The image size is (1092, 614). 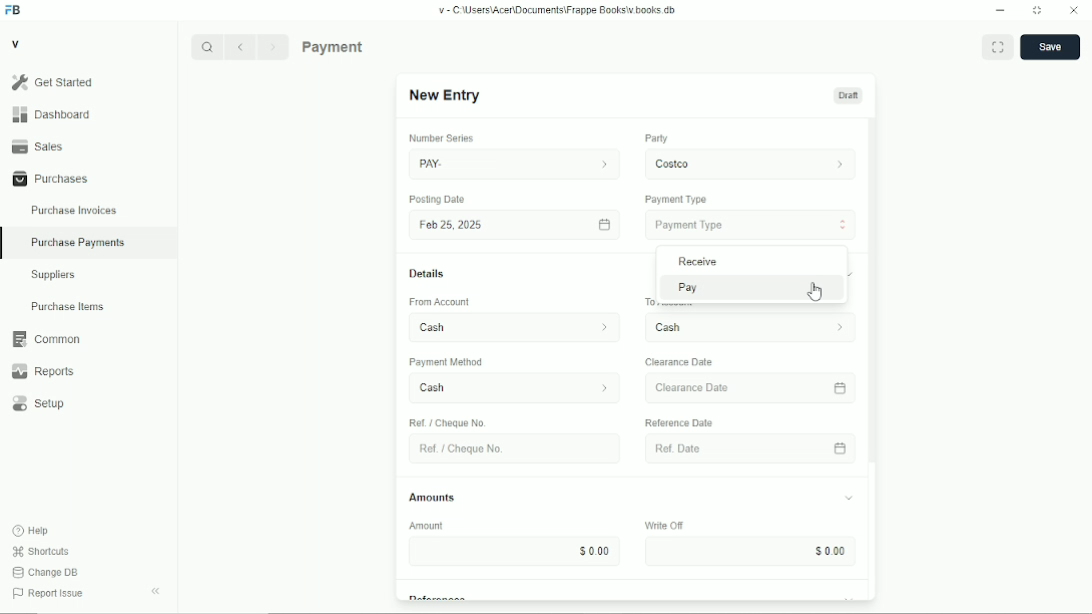 What do you see at coordinates (89, 403) in the screenshot?
I see `Setup` at bounding box center [89, 403].